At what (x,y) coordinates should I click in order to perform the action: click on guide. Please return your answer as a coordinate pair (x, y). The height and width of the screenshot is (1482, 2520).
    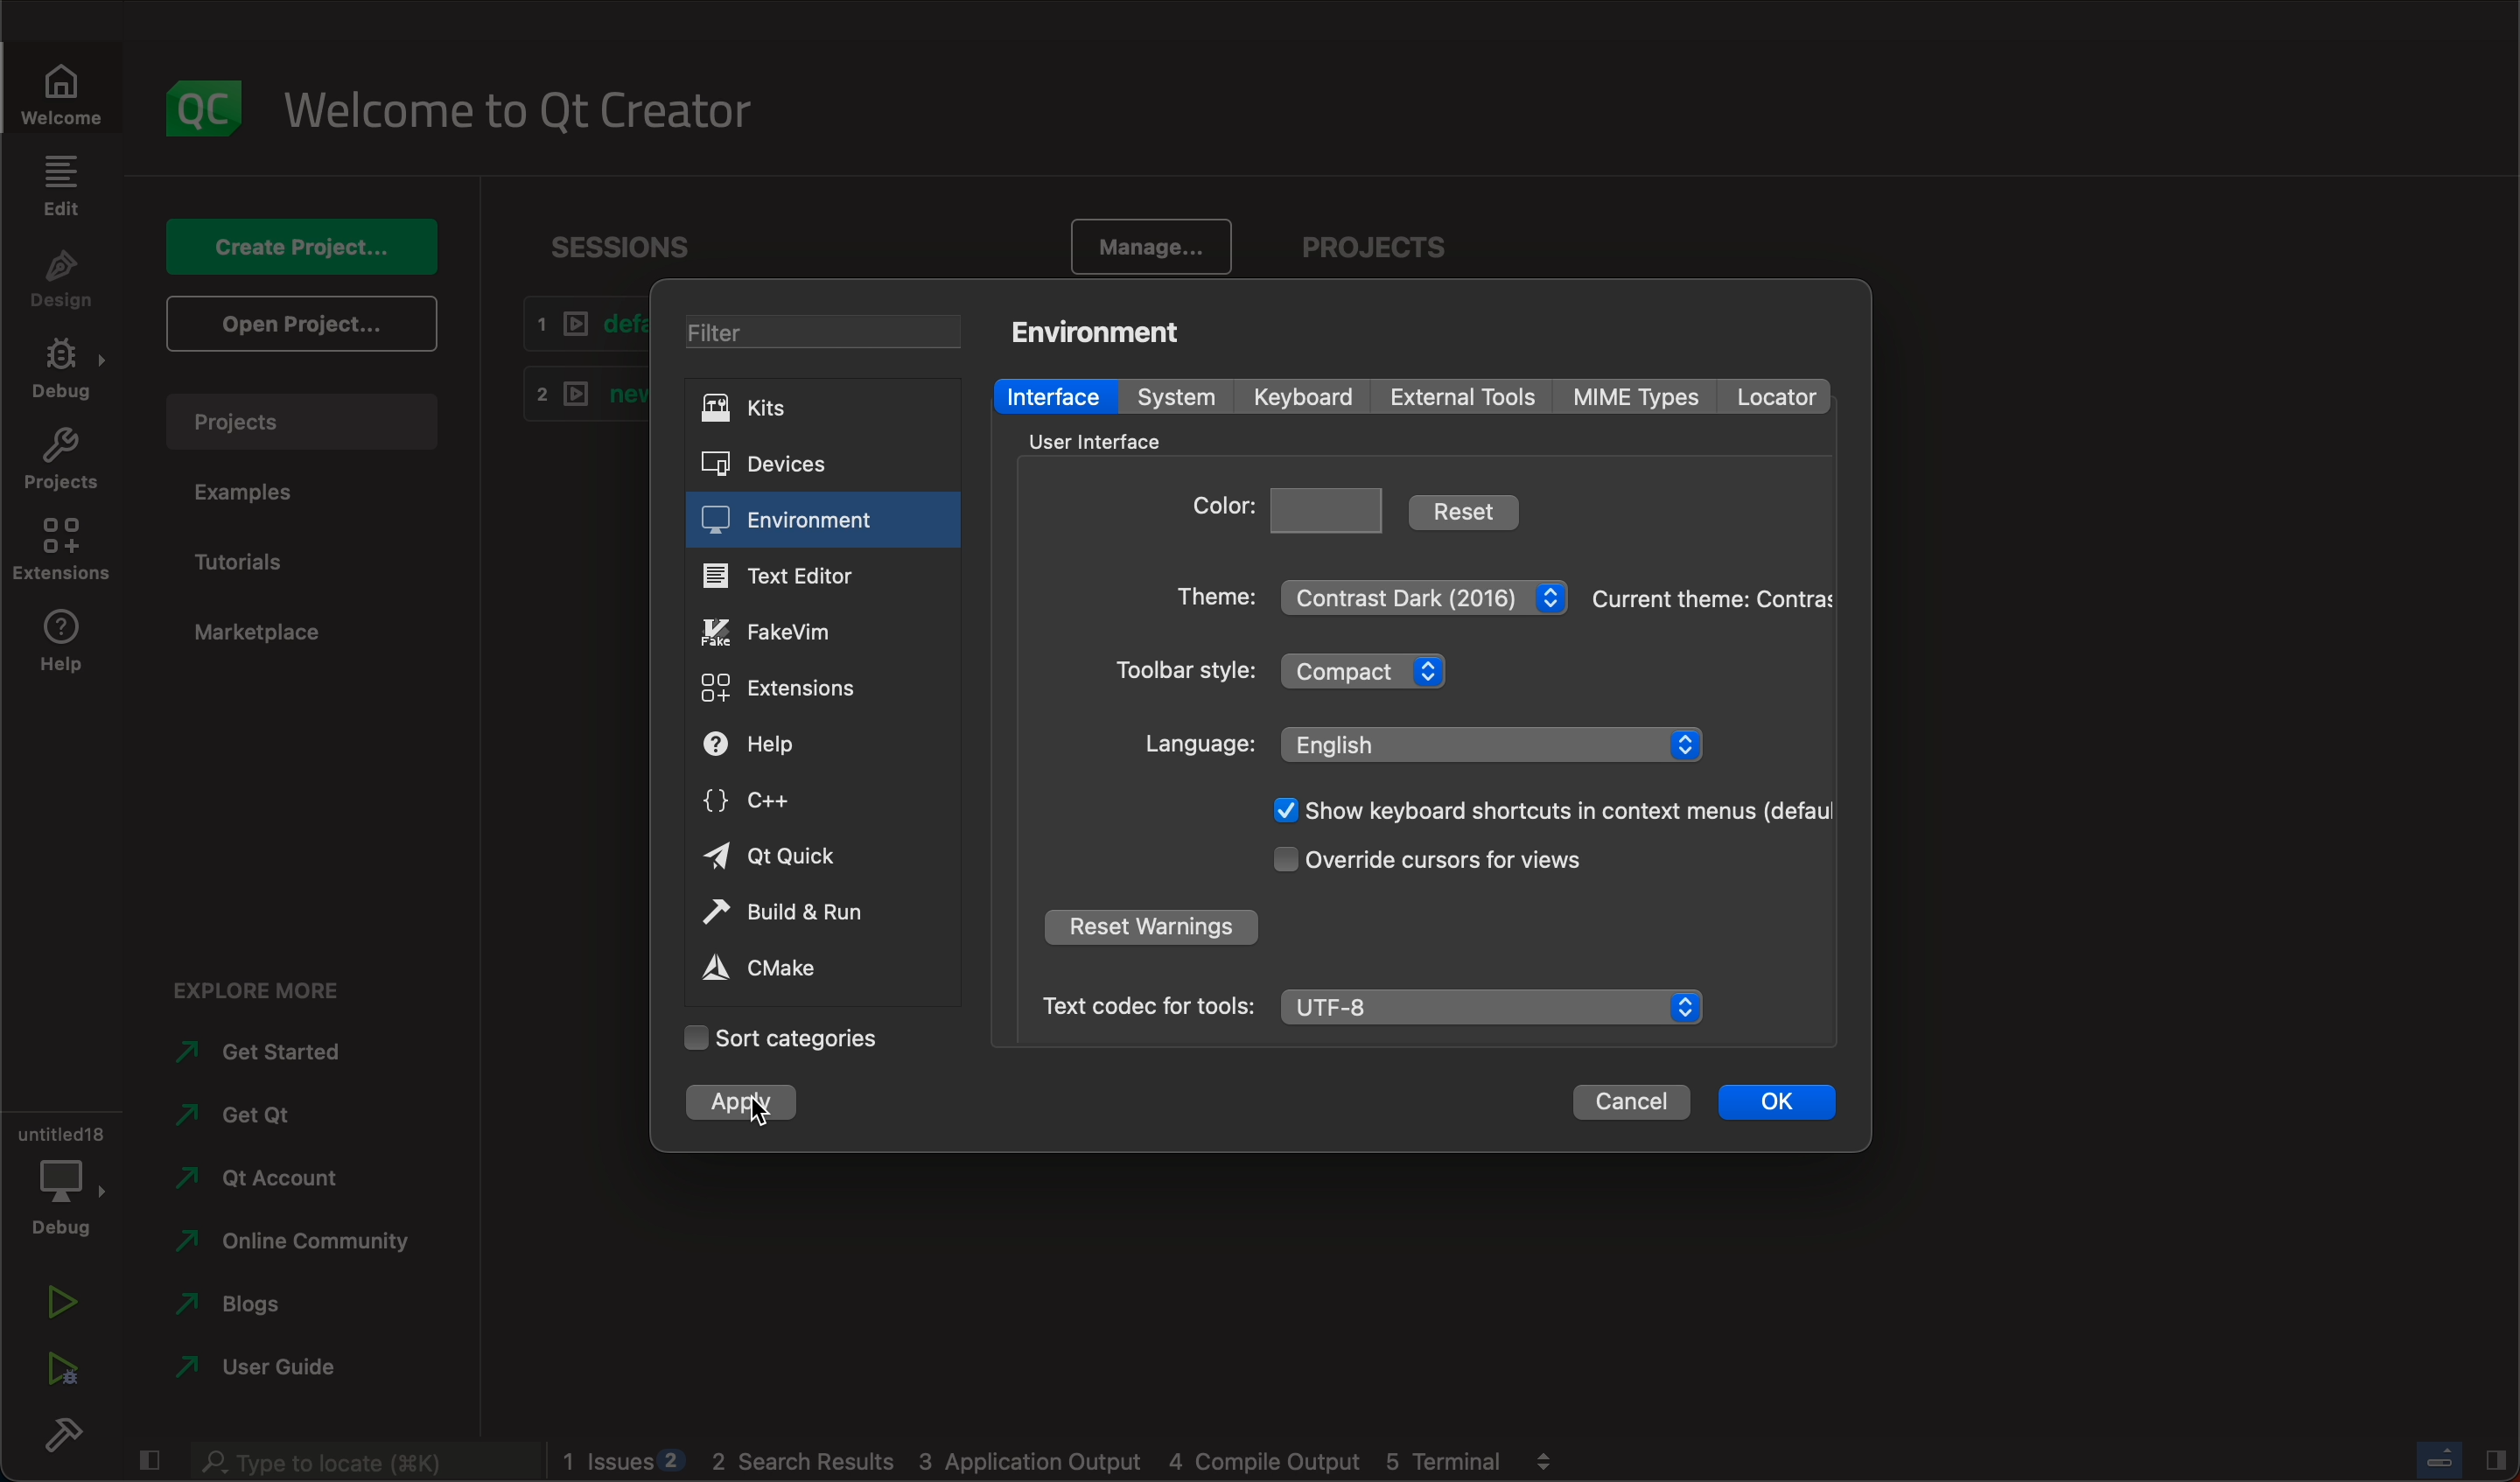
    Looking at the image, I should click on (275, 1370).